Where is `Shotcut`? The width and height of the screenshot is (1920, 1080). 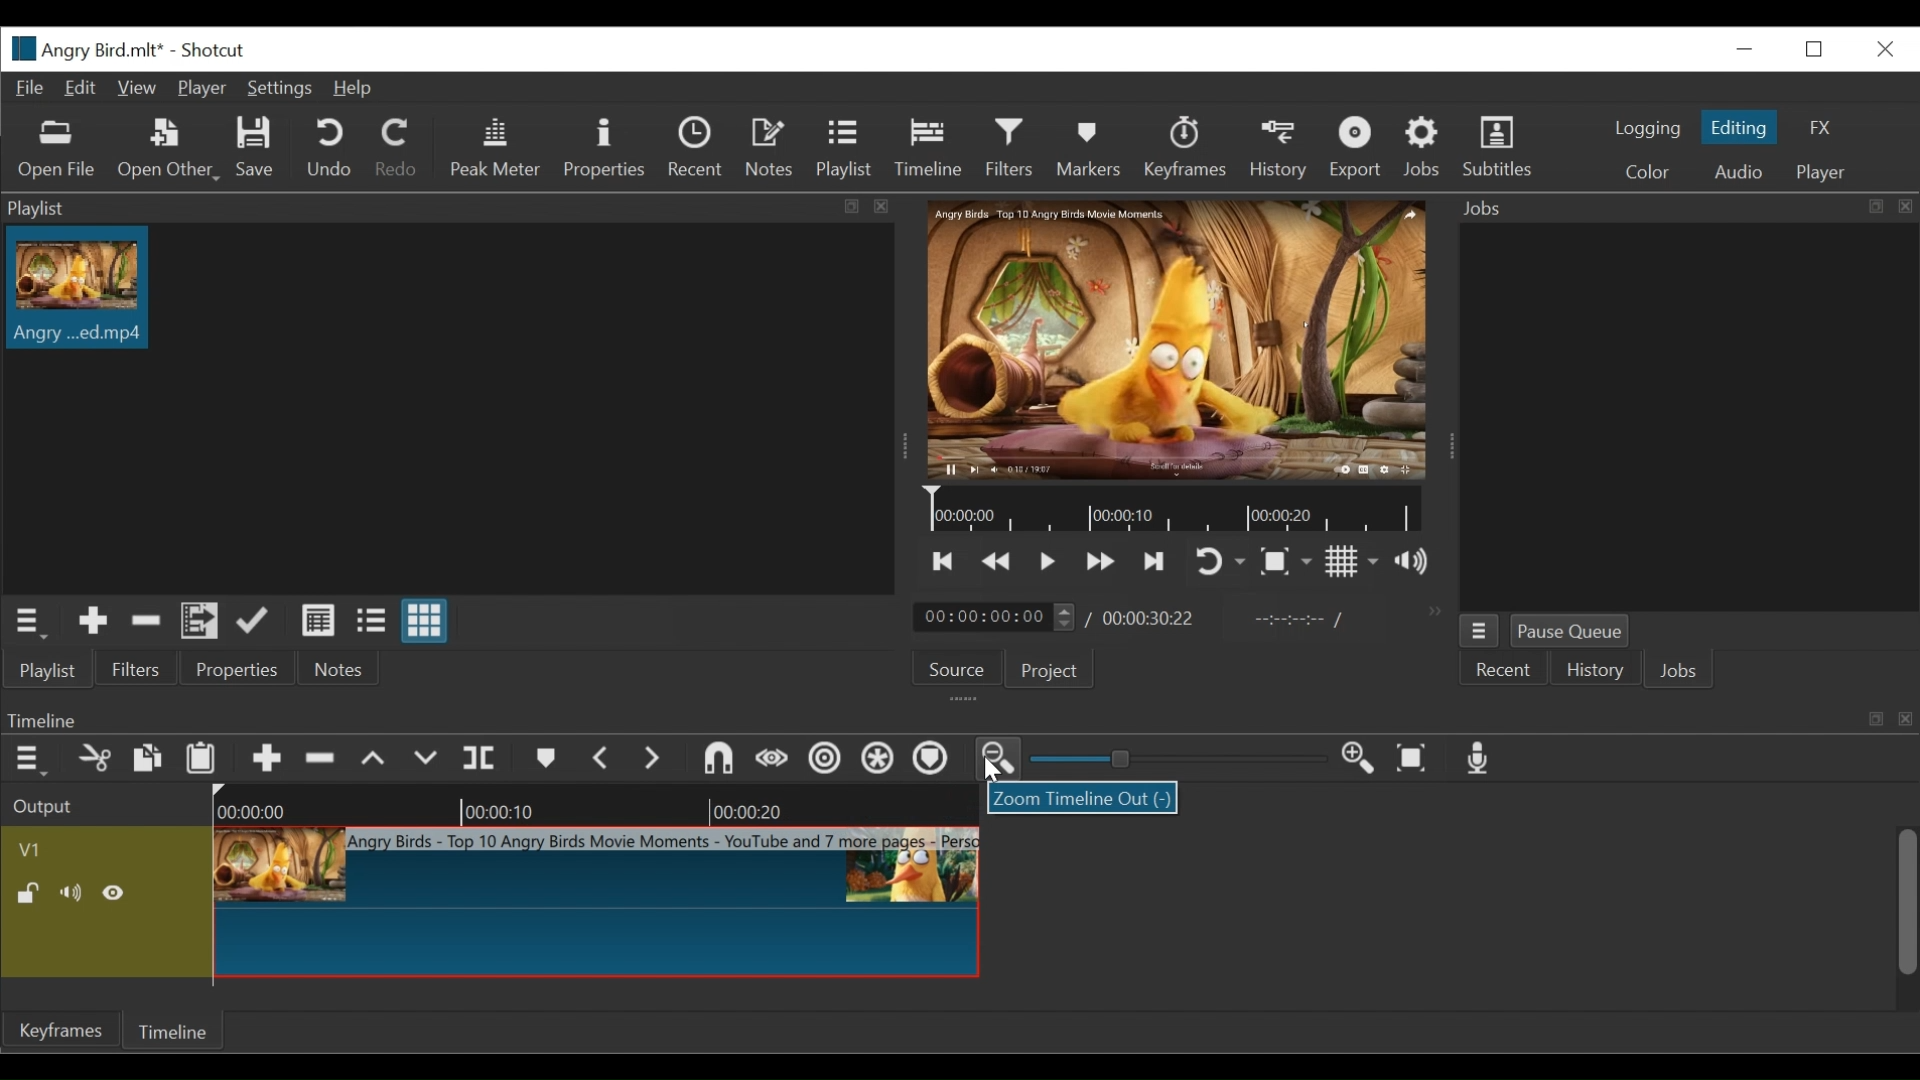
Shotcut is located at coordinates (212, 50).